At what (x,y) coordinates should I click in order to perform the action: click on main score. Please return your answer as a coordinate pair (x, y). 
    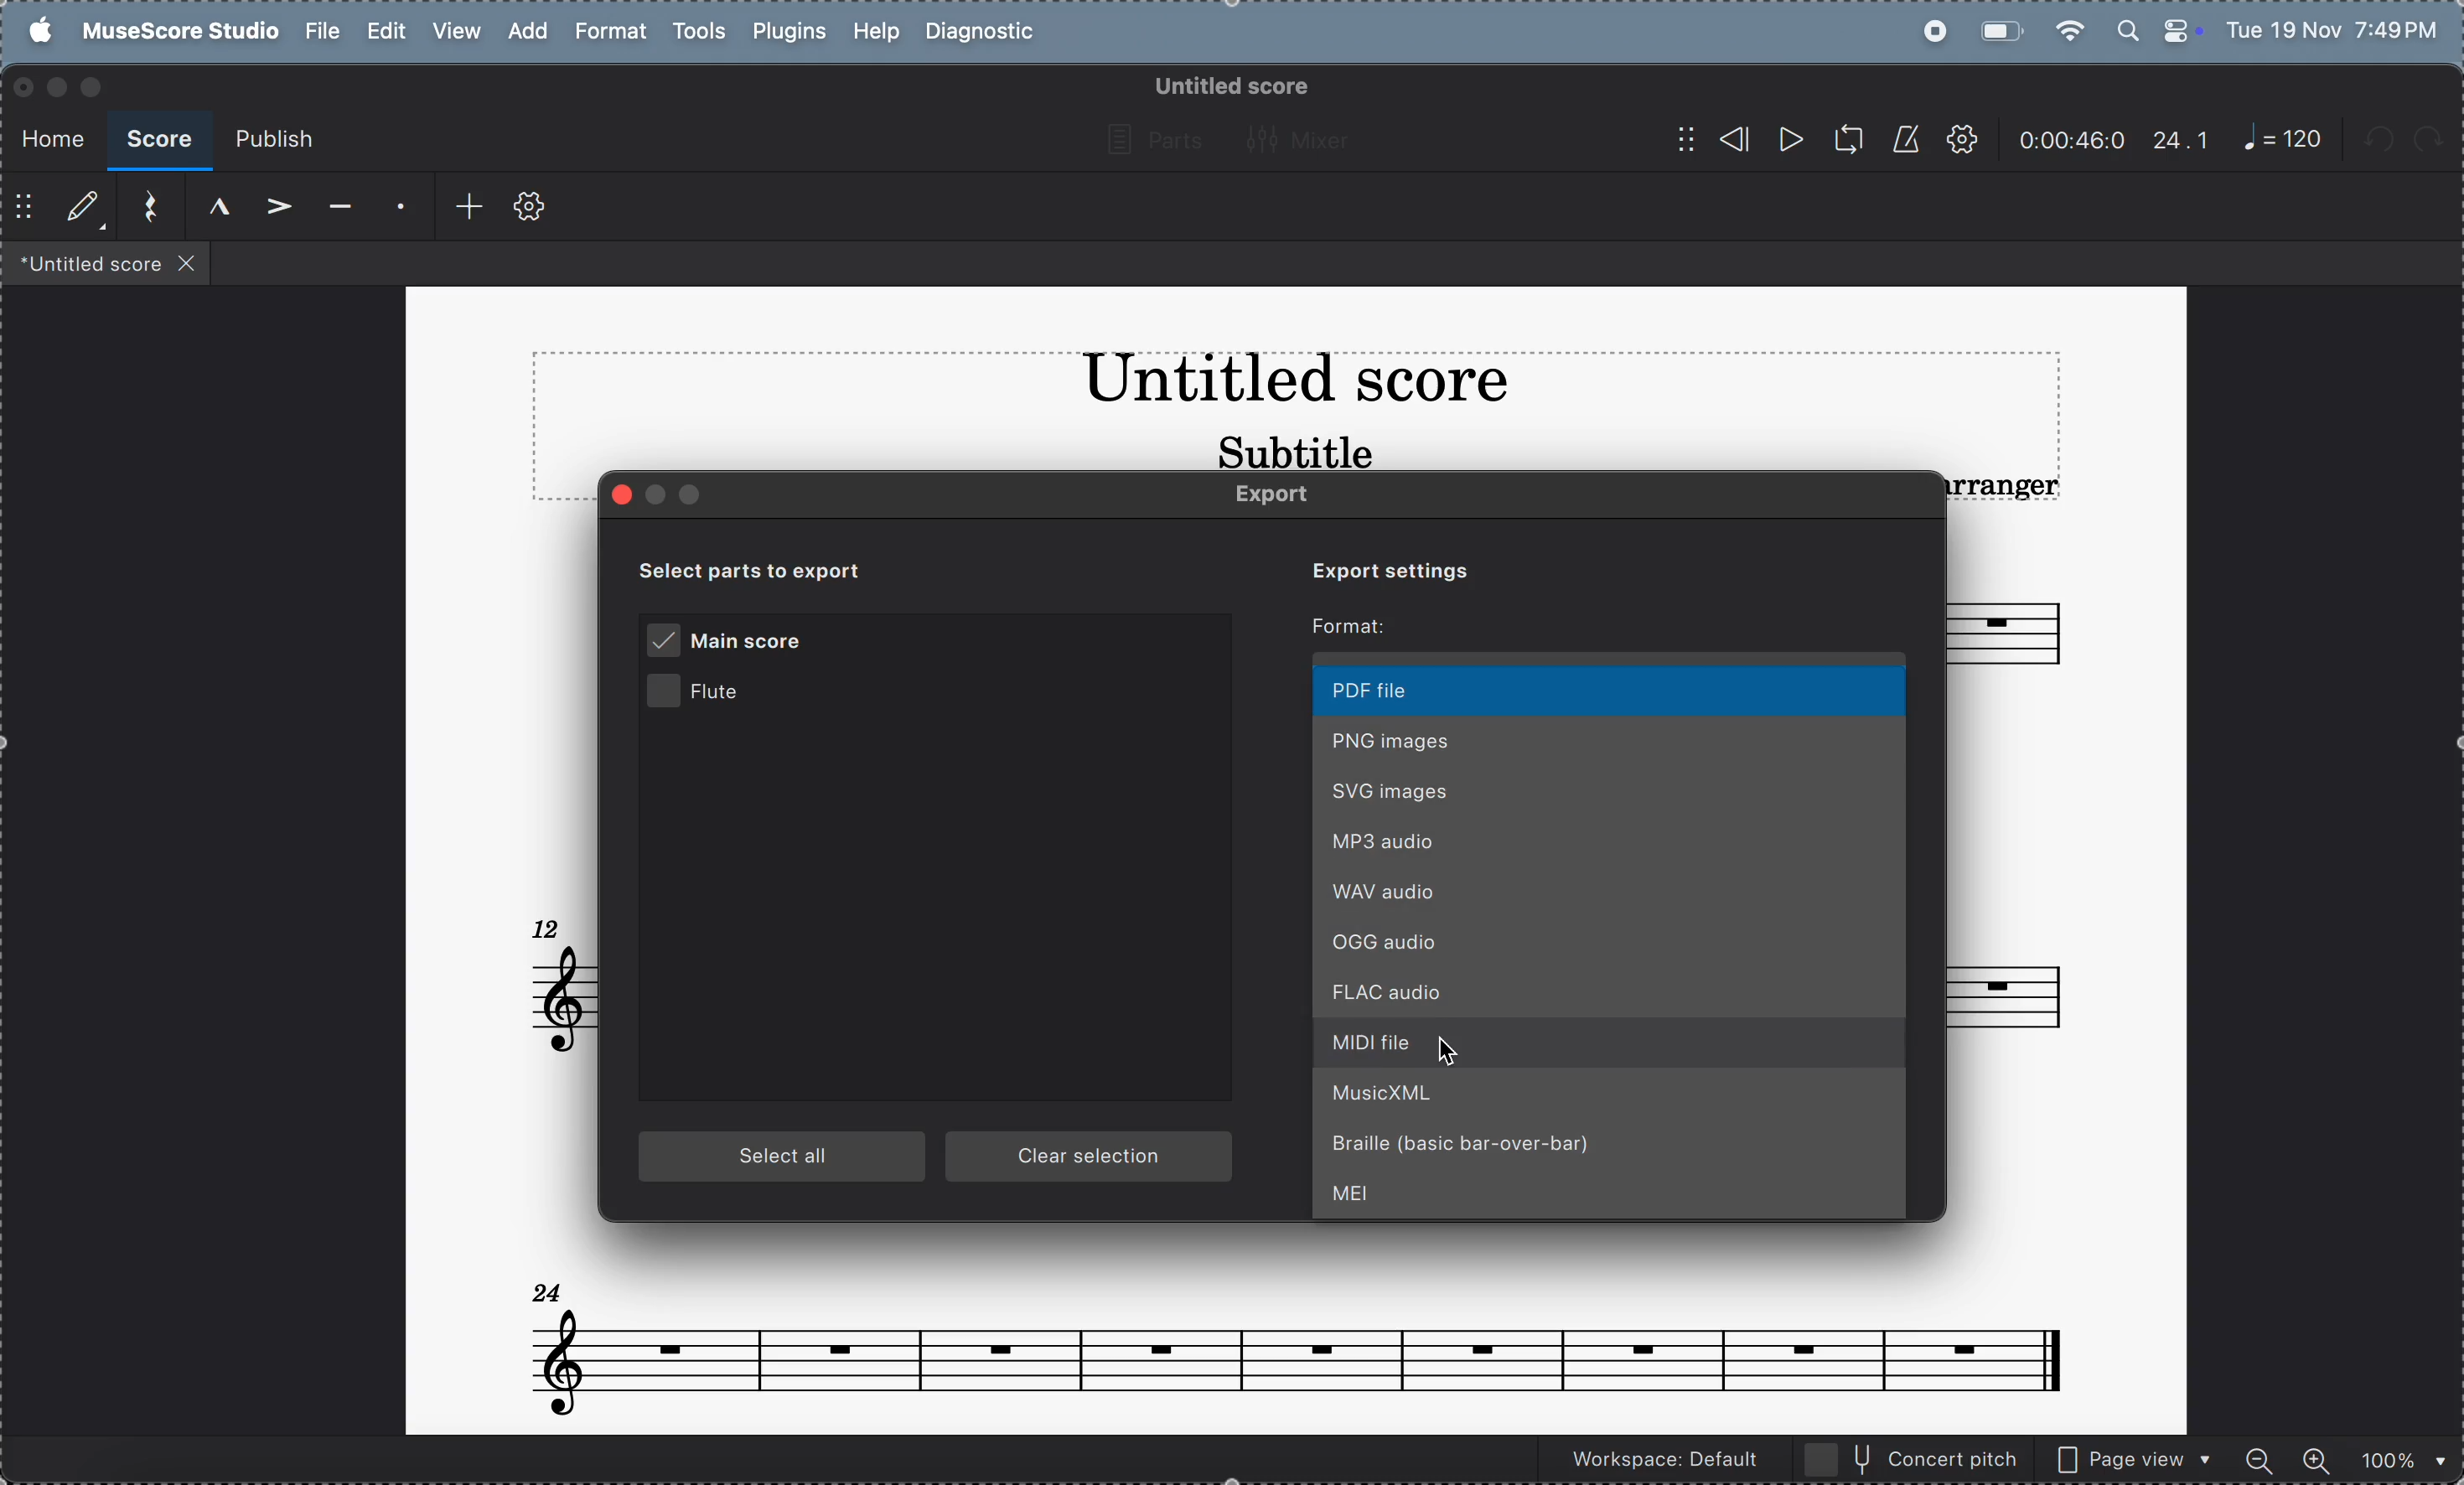
    Looking at the image, I should click on (732, 642).